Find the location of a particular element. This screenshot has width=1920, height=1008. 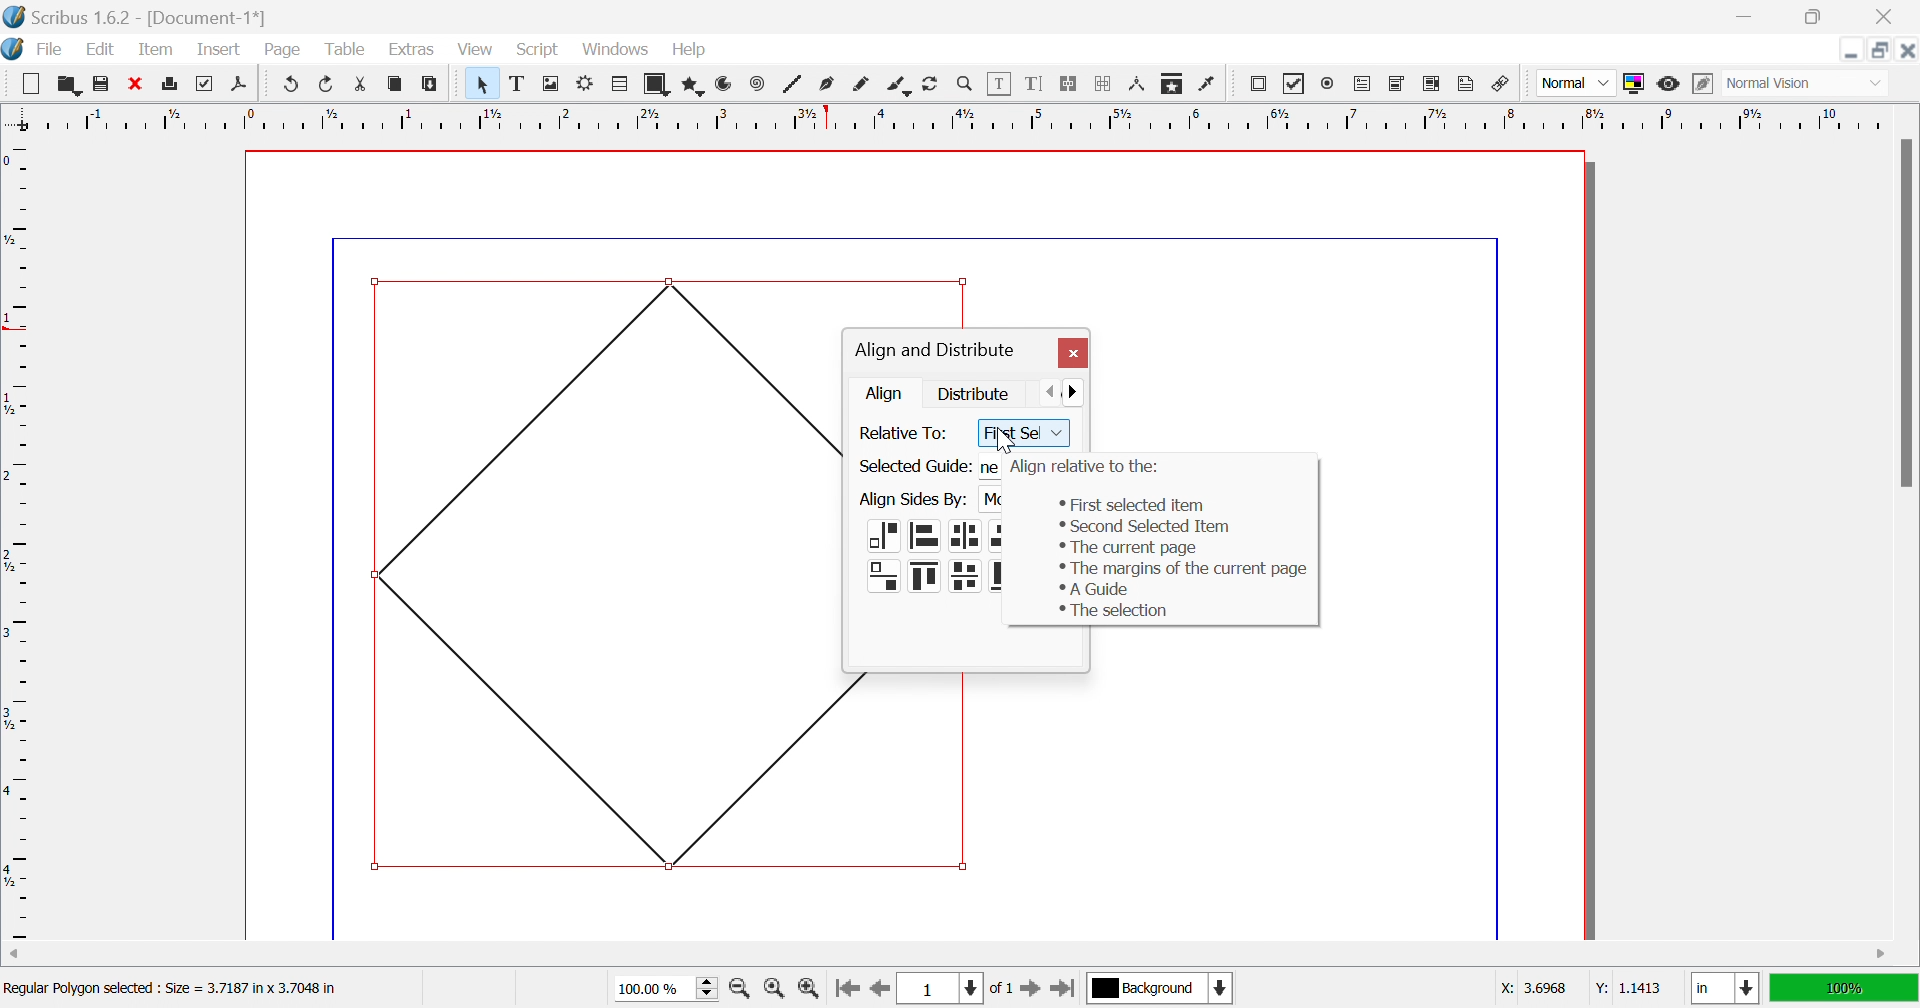

Previous is located at coordinates (1053, 390).